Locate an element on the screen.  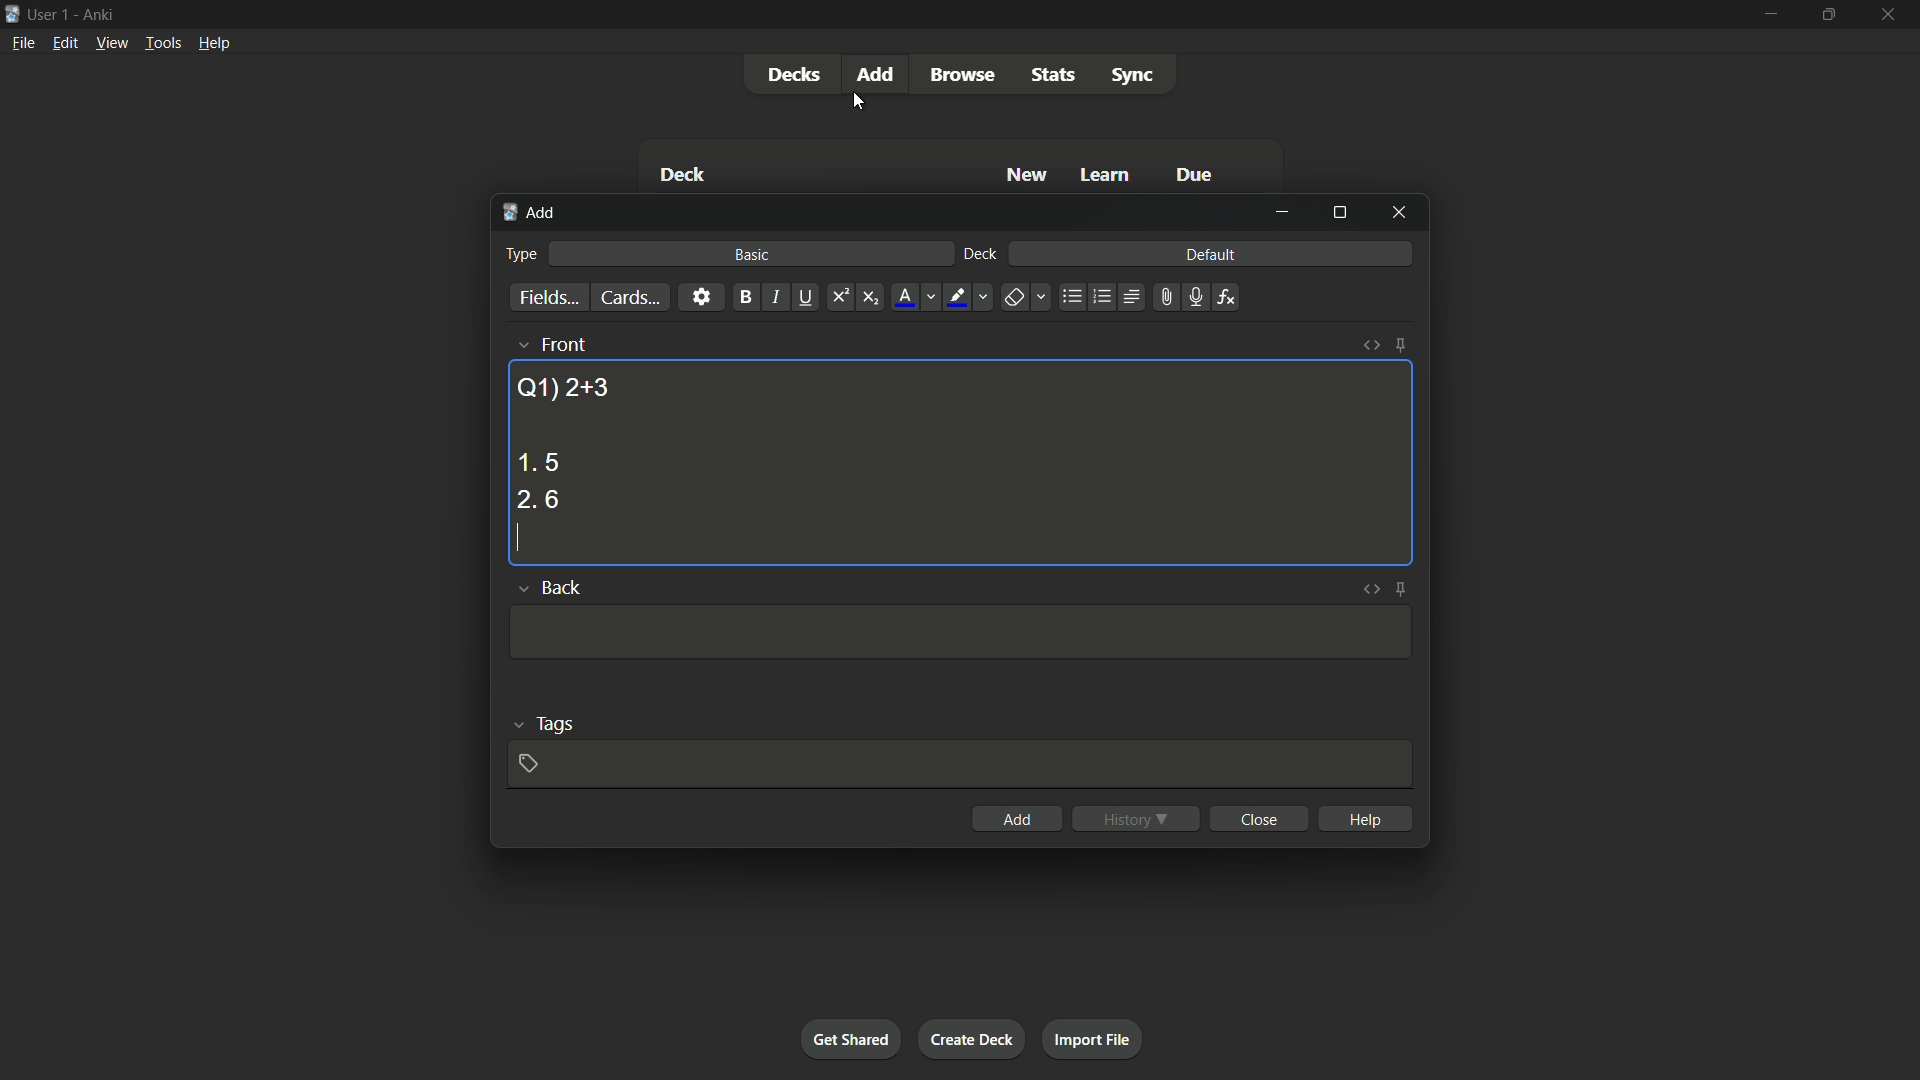
toggle html editor is located at coordinates (1372, 345).